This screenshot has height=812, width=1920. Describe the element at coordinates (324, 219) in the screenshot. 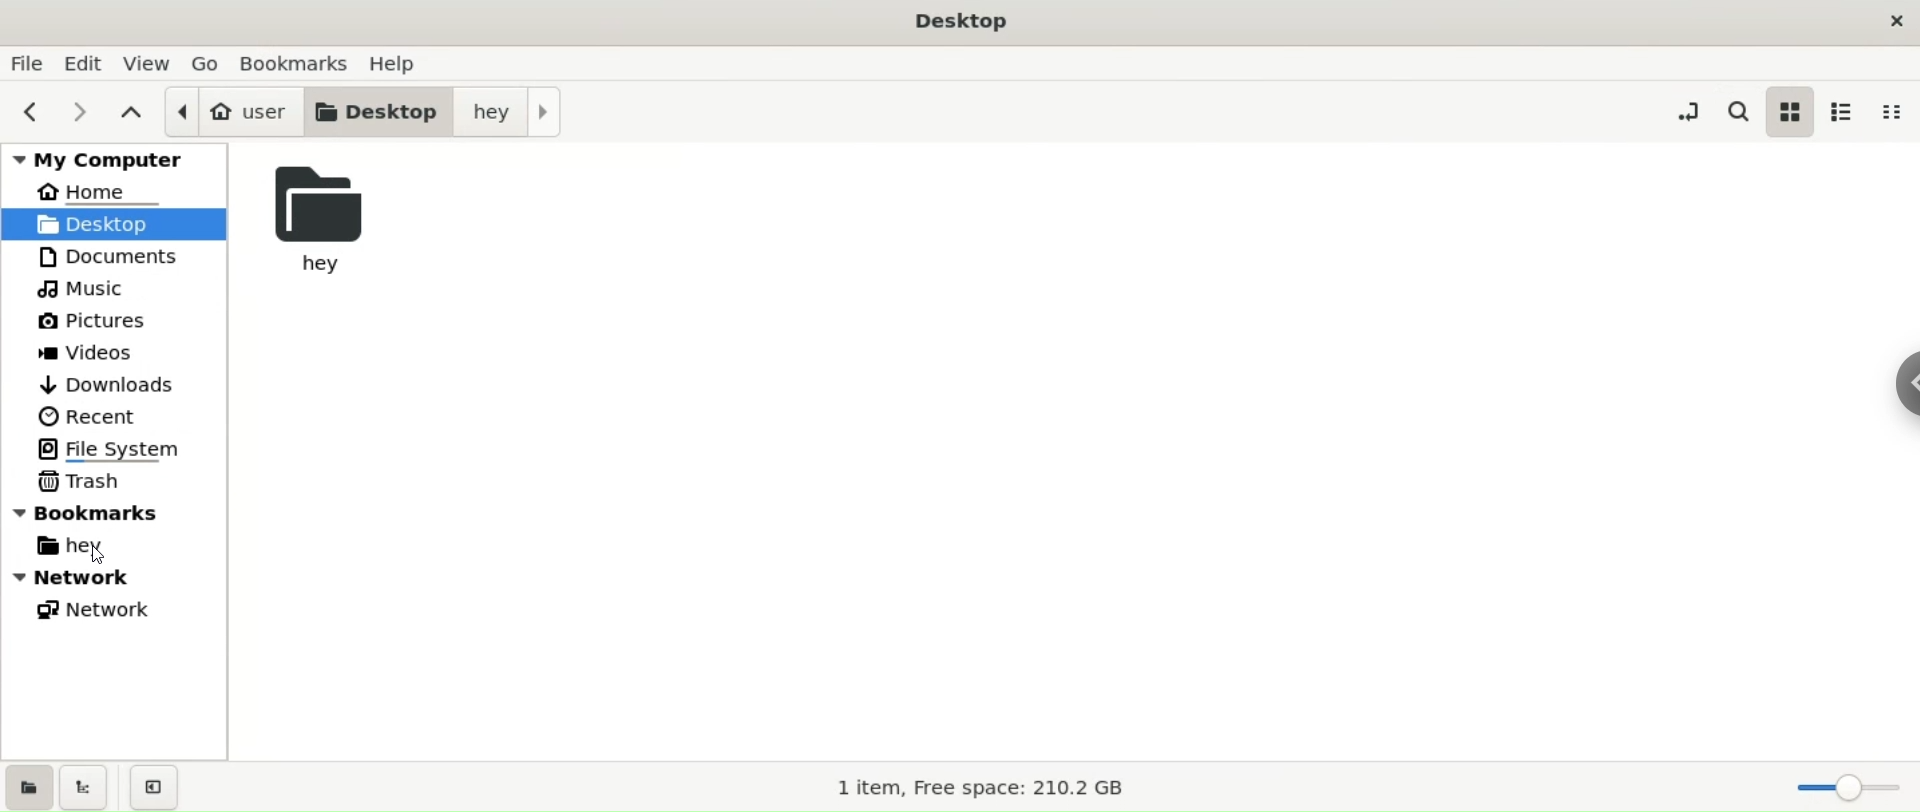

I see `hey` at that location.